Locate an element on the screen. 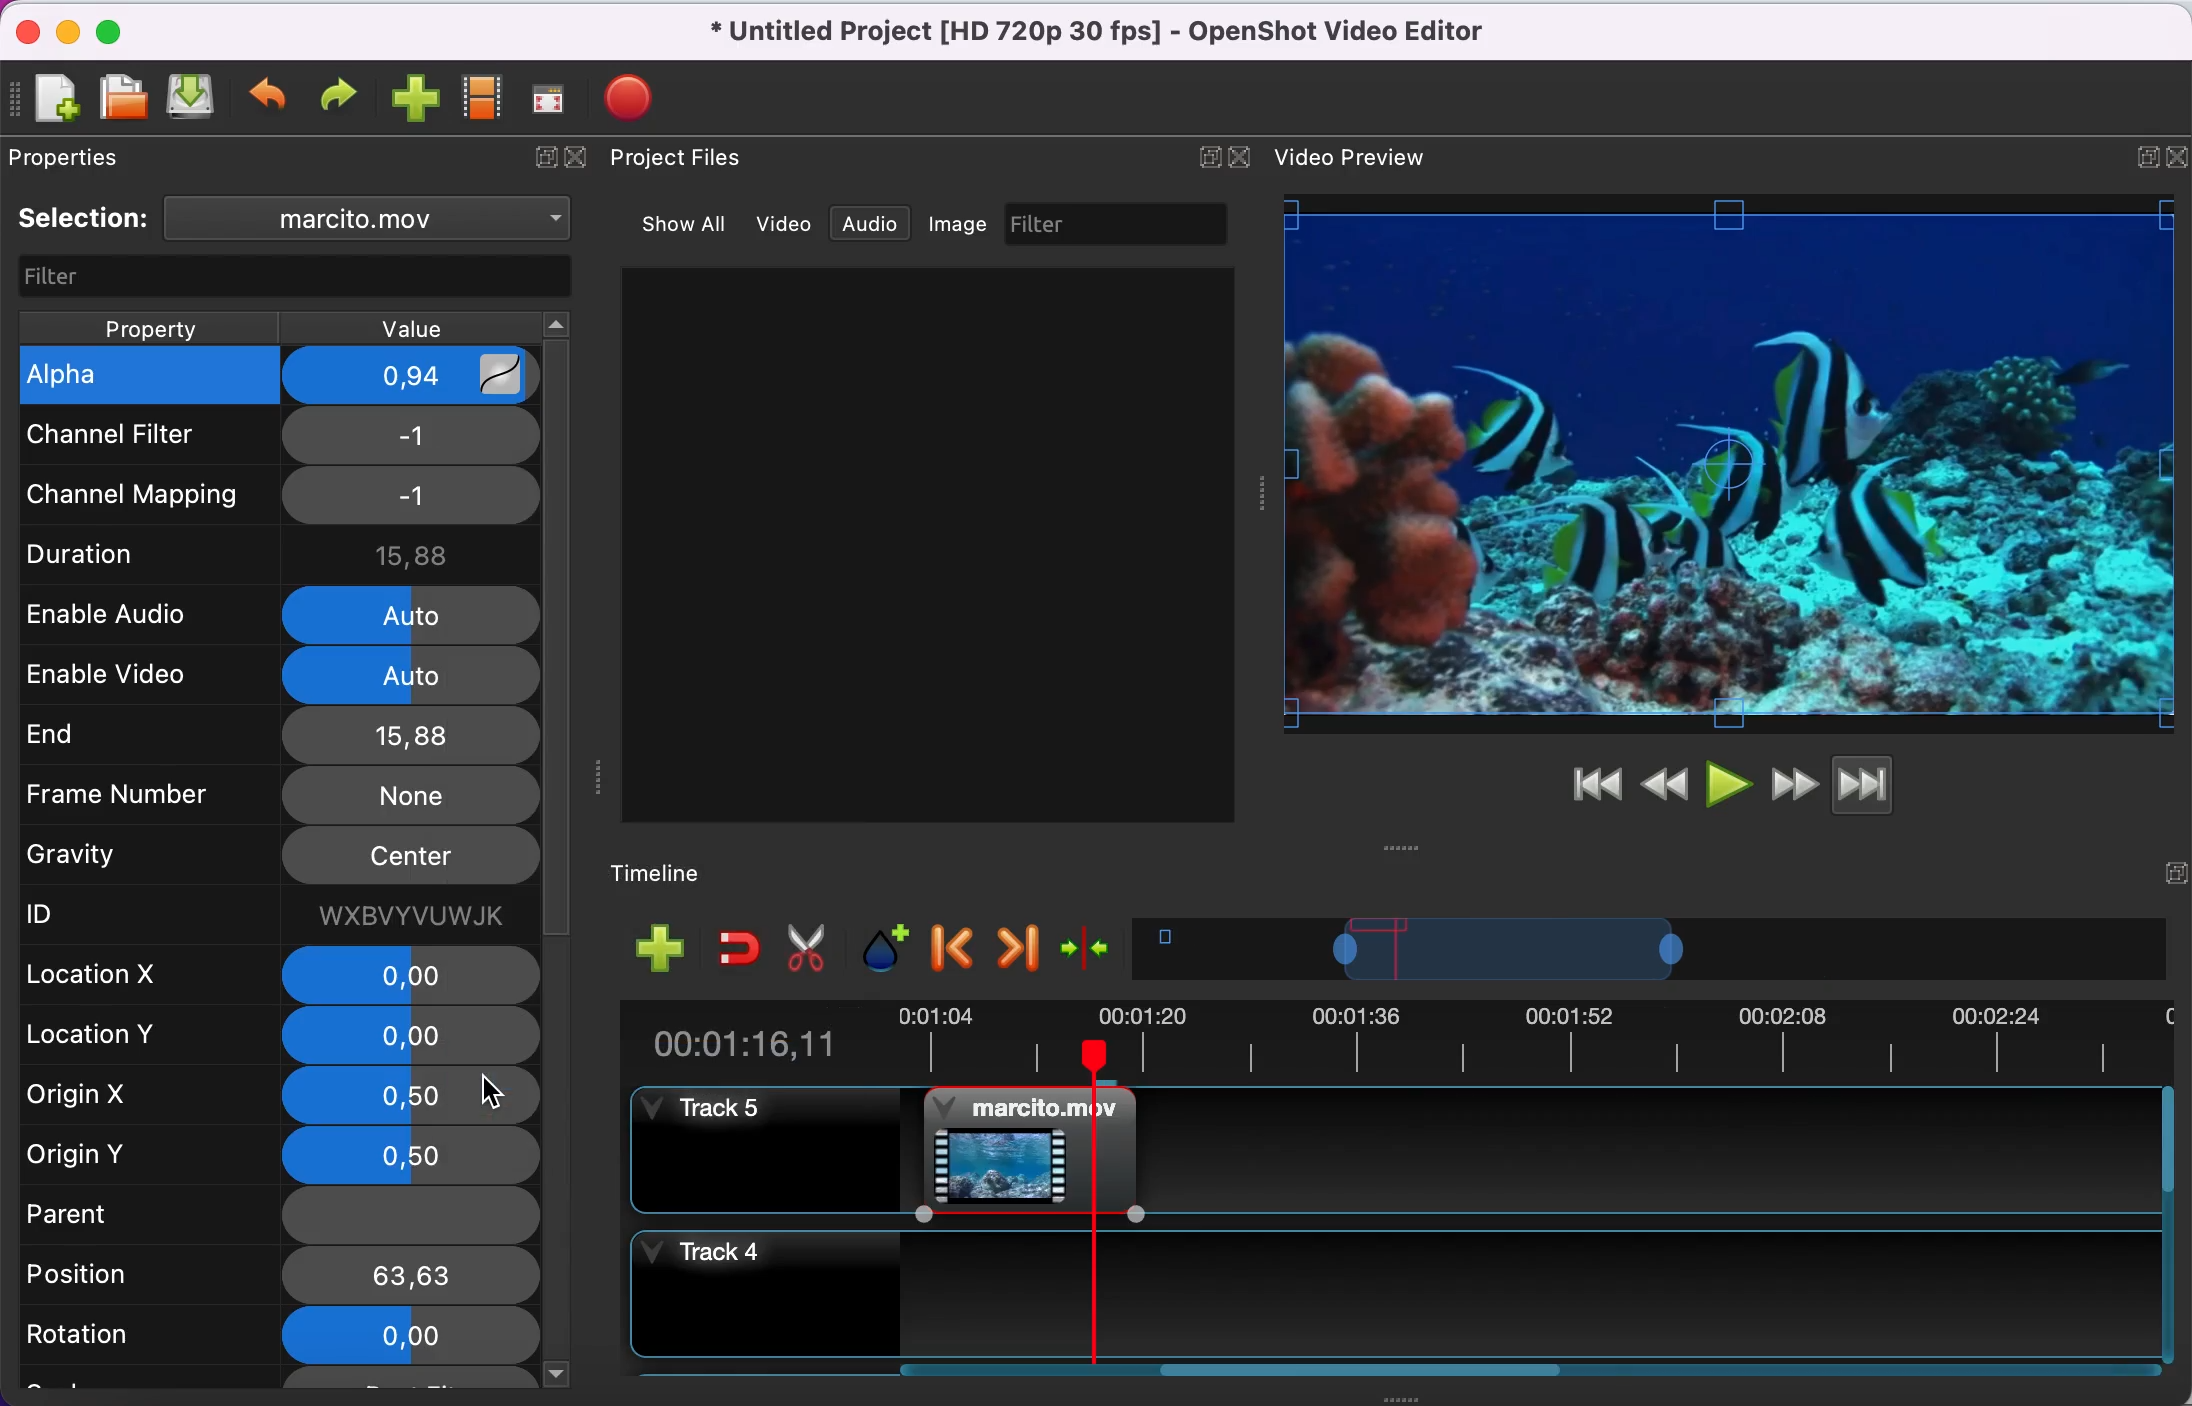 This screenshot has width=2192, height=1406. time duration is located at coordinates (1391, 1041).